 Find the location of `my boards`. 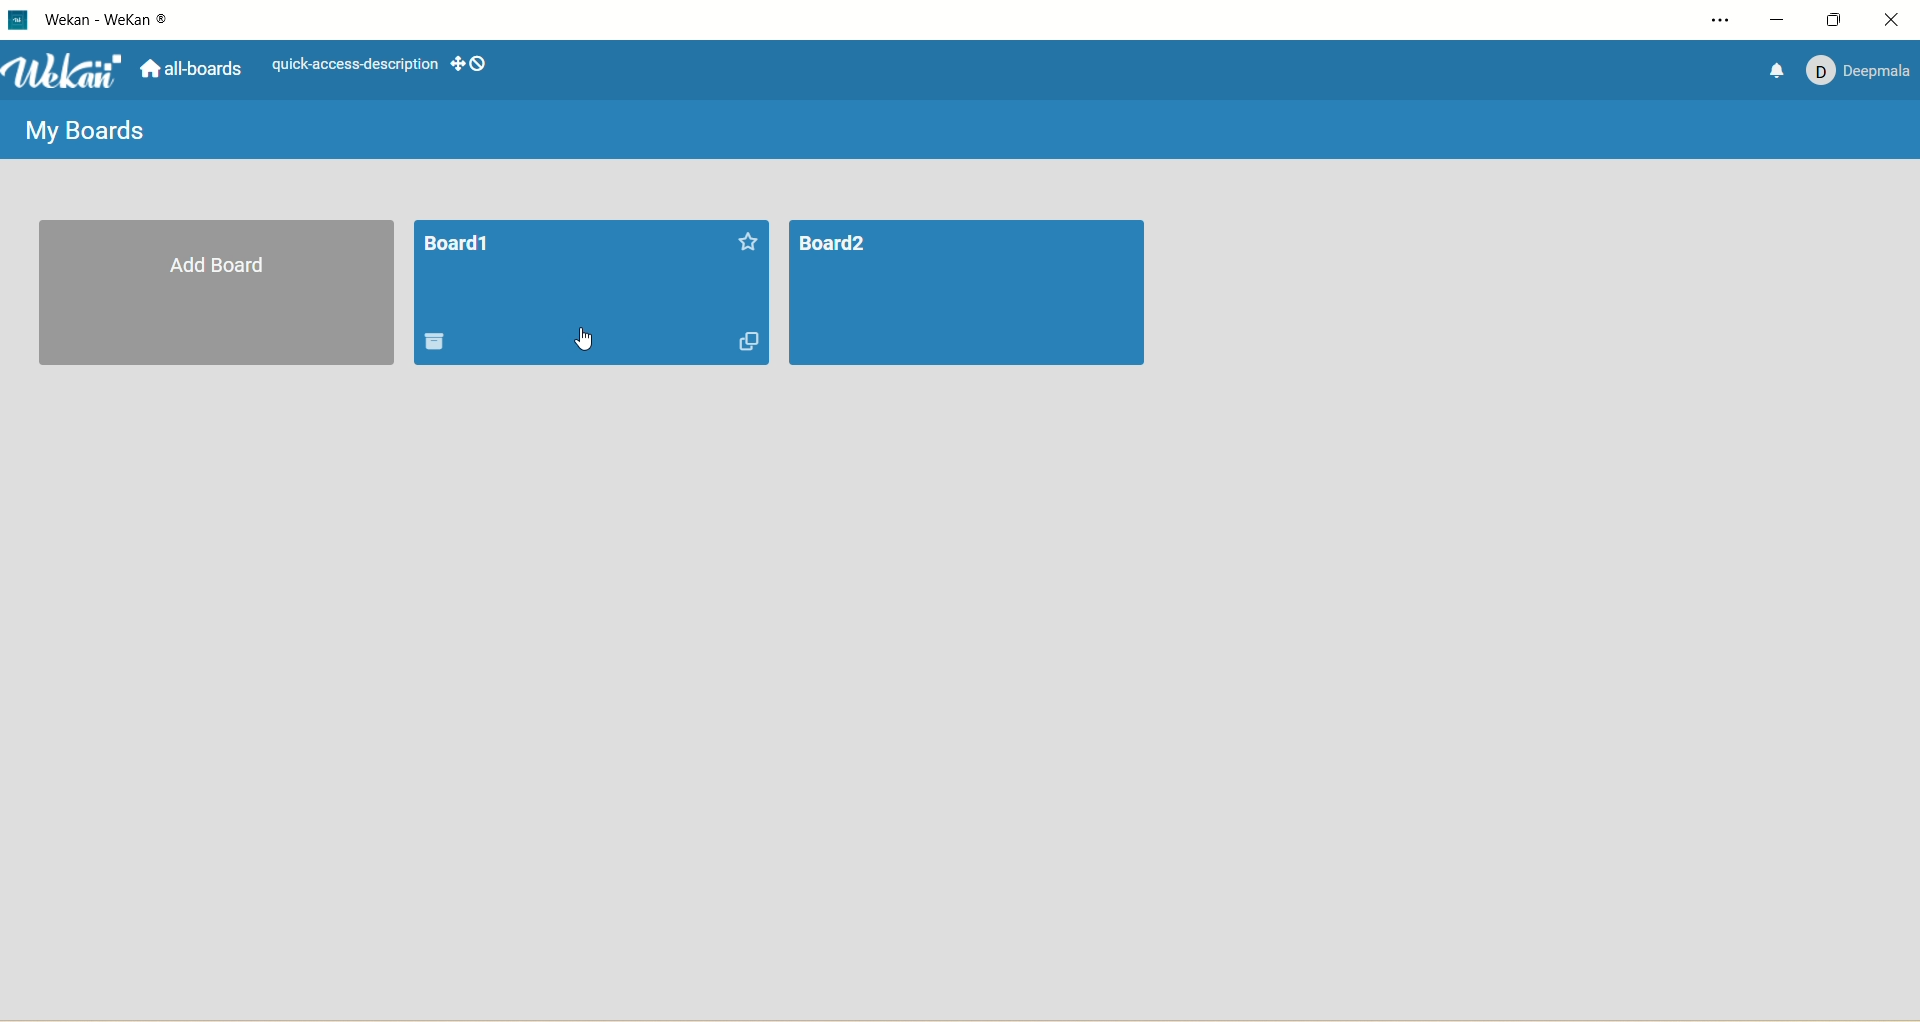

my boards is located at coordinates (85, 126).